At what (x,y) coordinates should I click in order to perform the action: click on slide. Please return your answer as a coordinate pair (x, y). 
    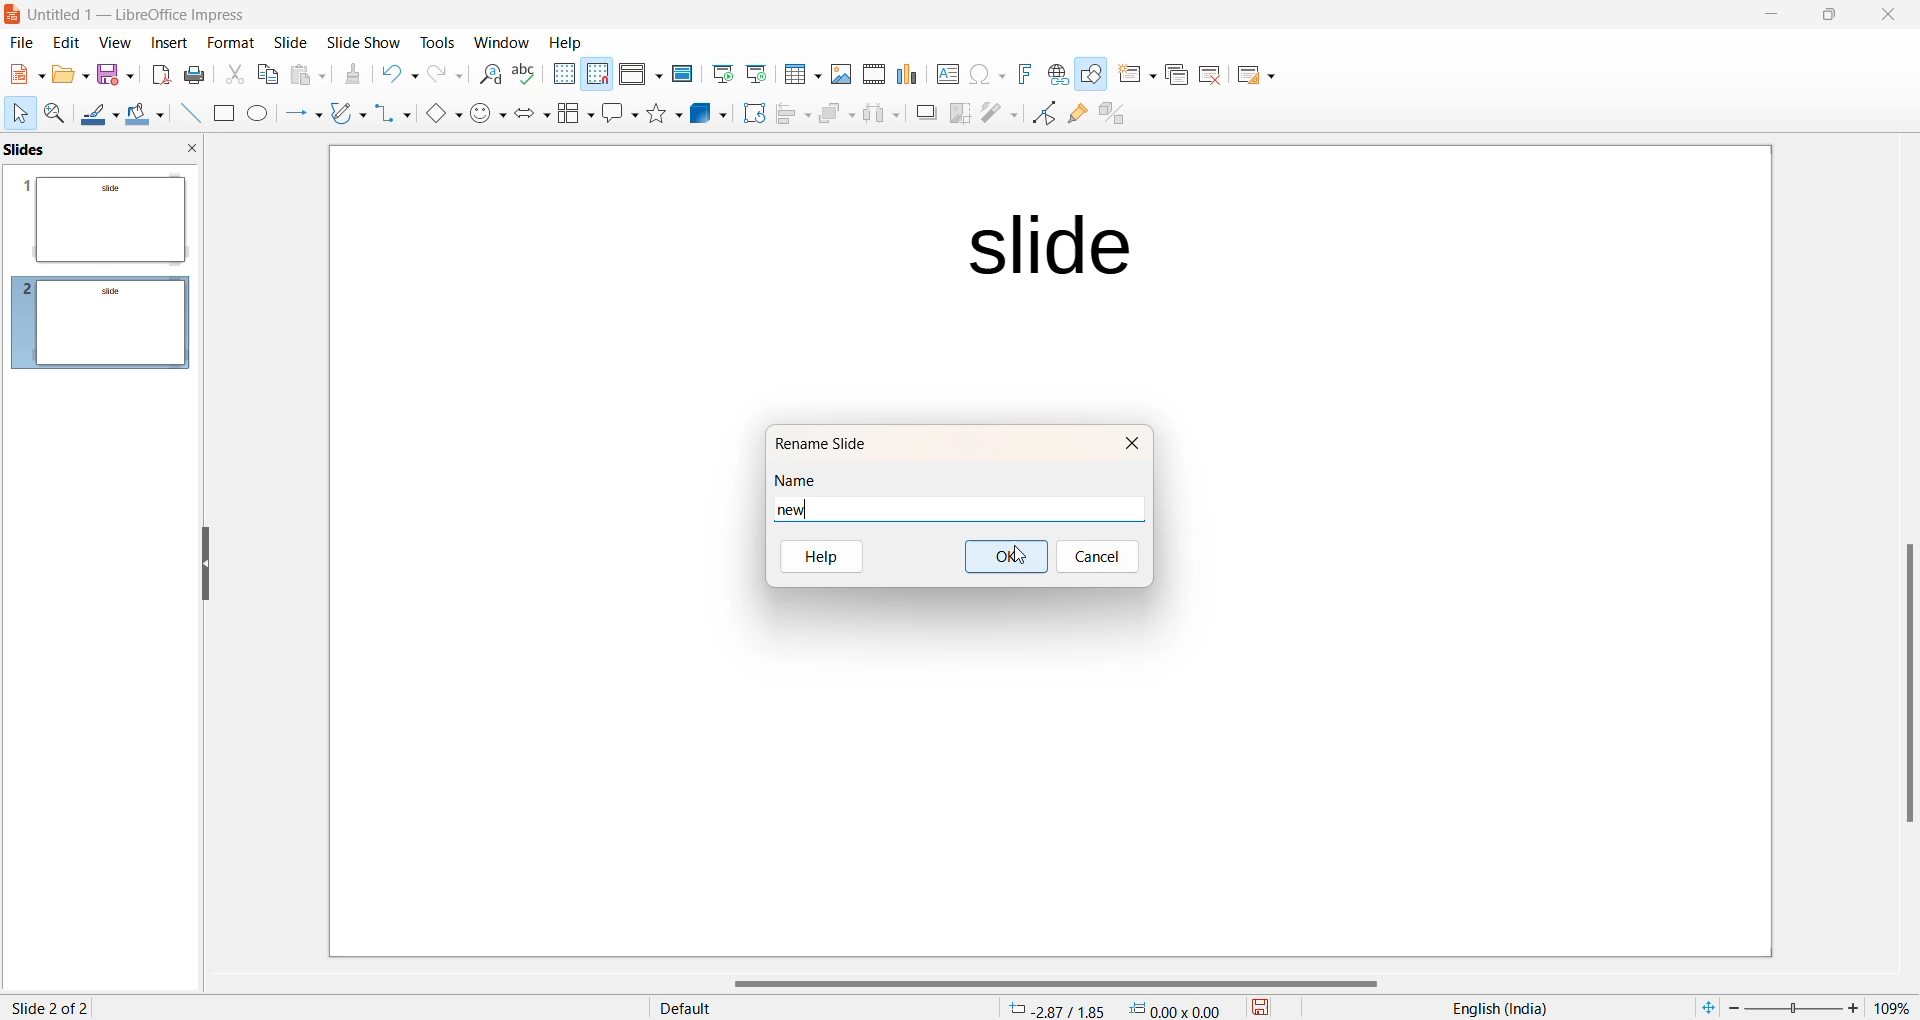
    Looking at the image, I should click on (1046, 247).